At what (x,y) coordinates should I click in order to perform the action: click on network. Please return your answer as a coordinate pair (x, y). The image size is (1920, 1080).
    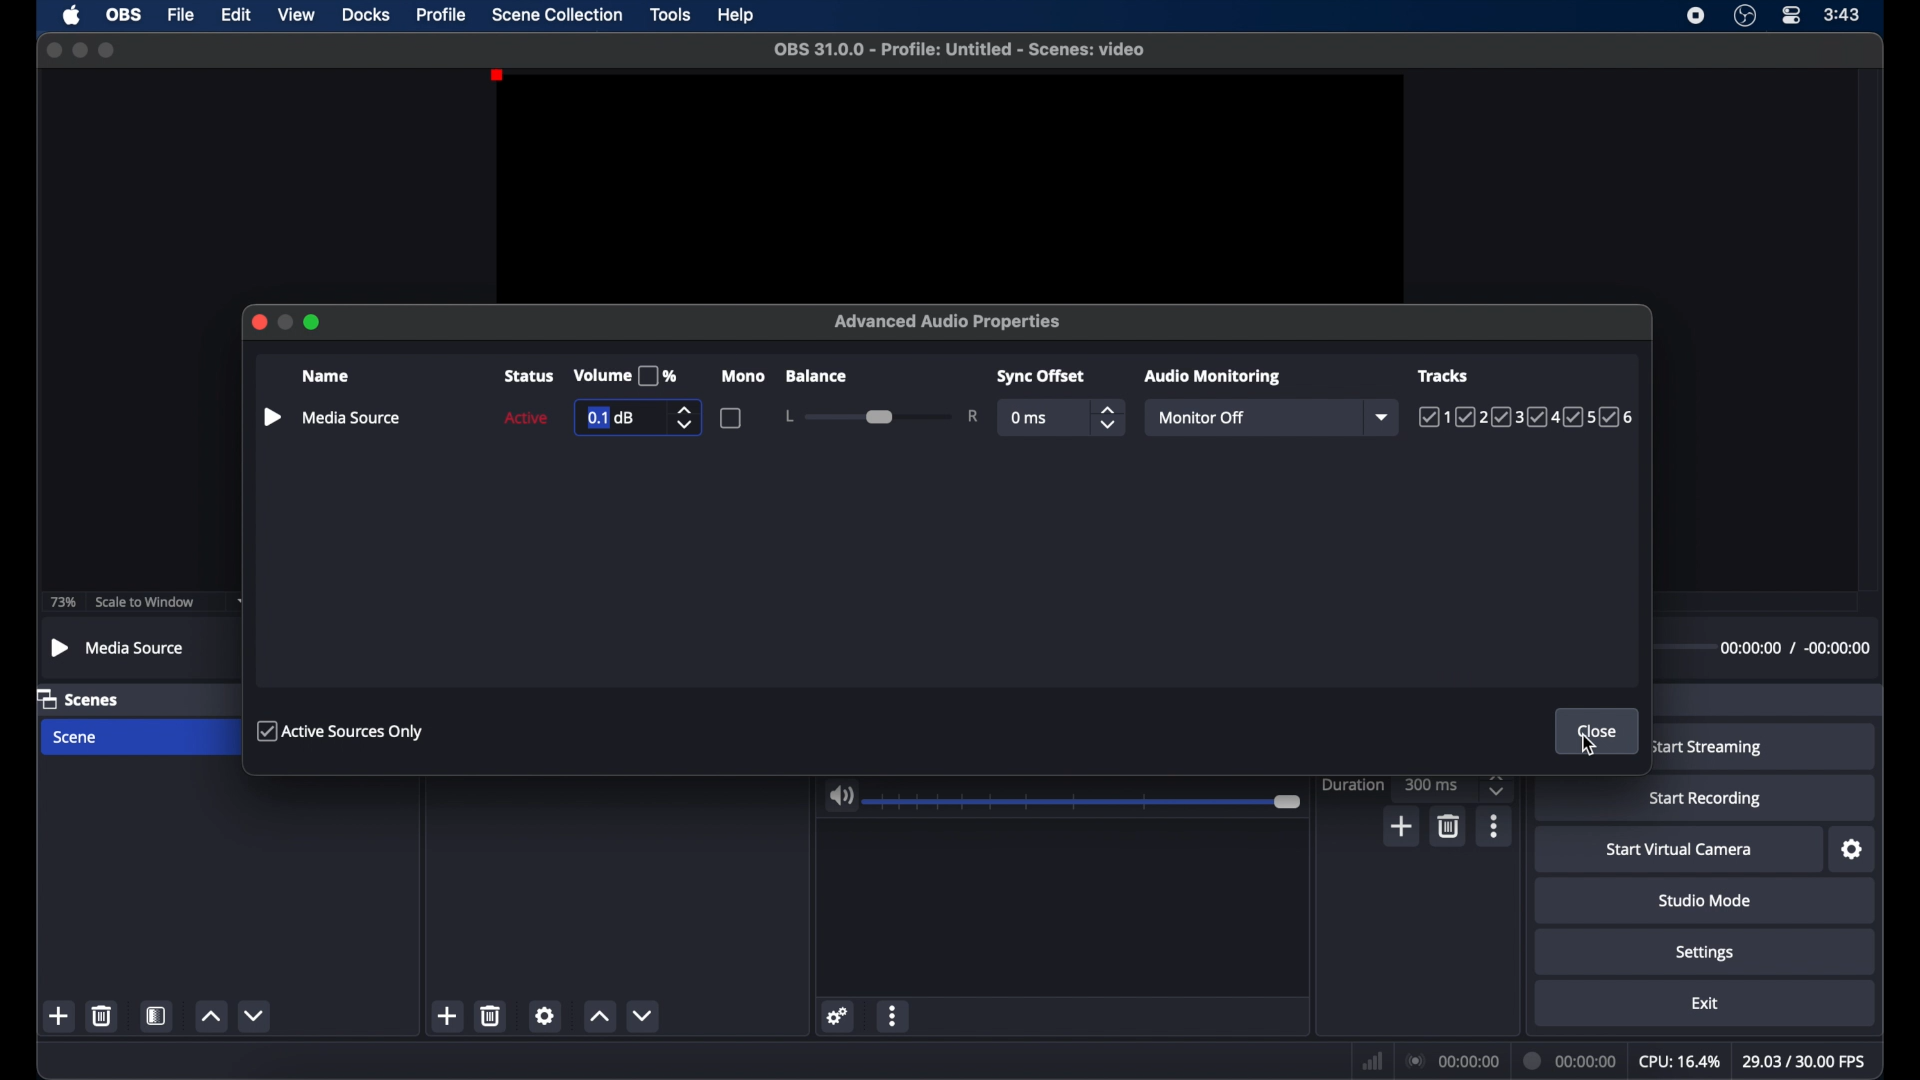
    Looking at the image, I should click on (1373, 1062).